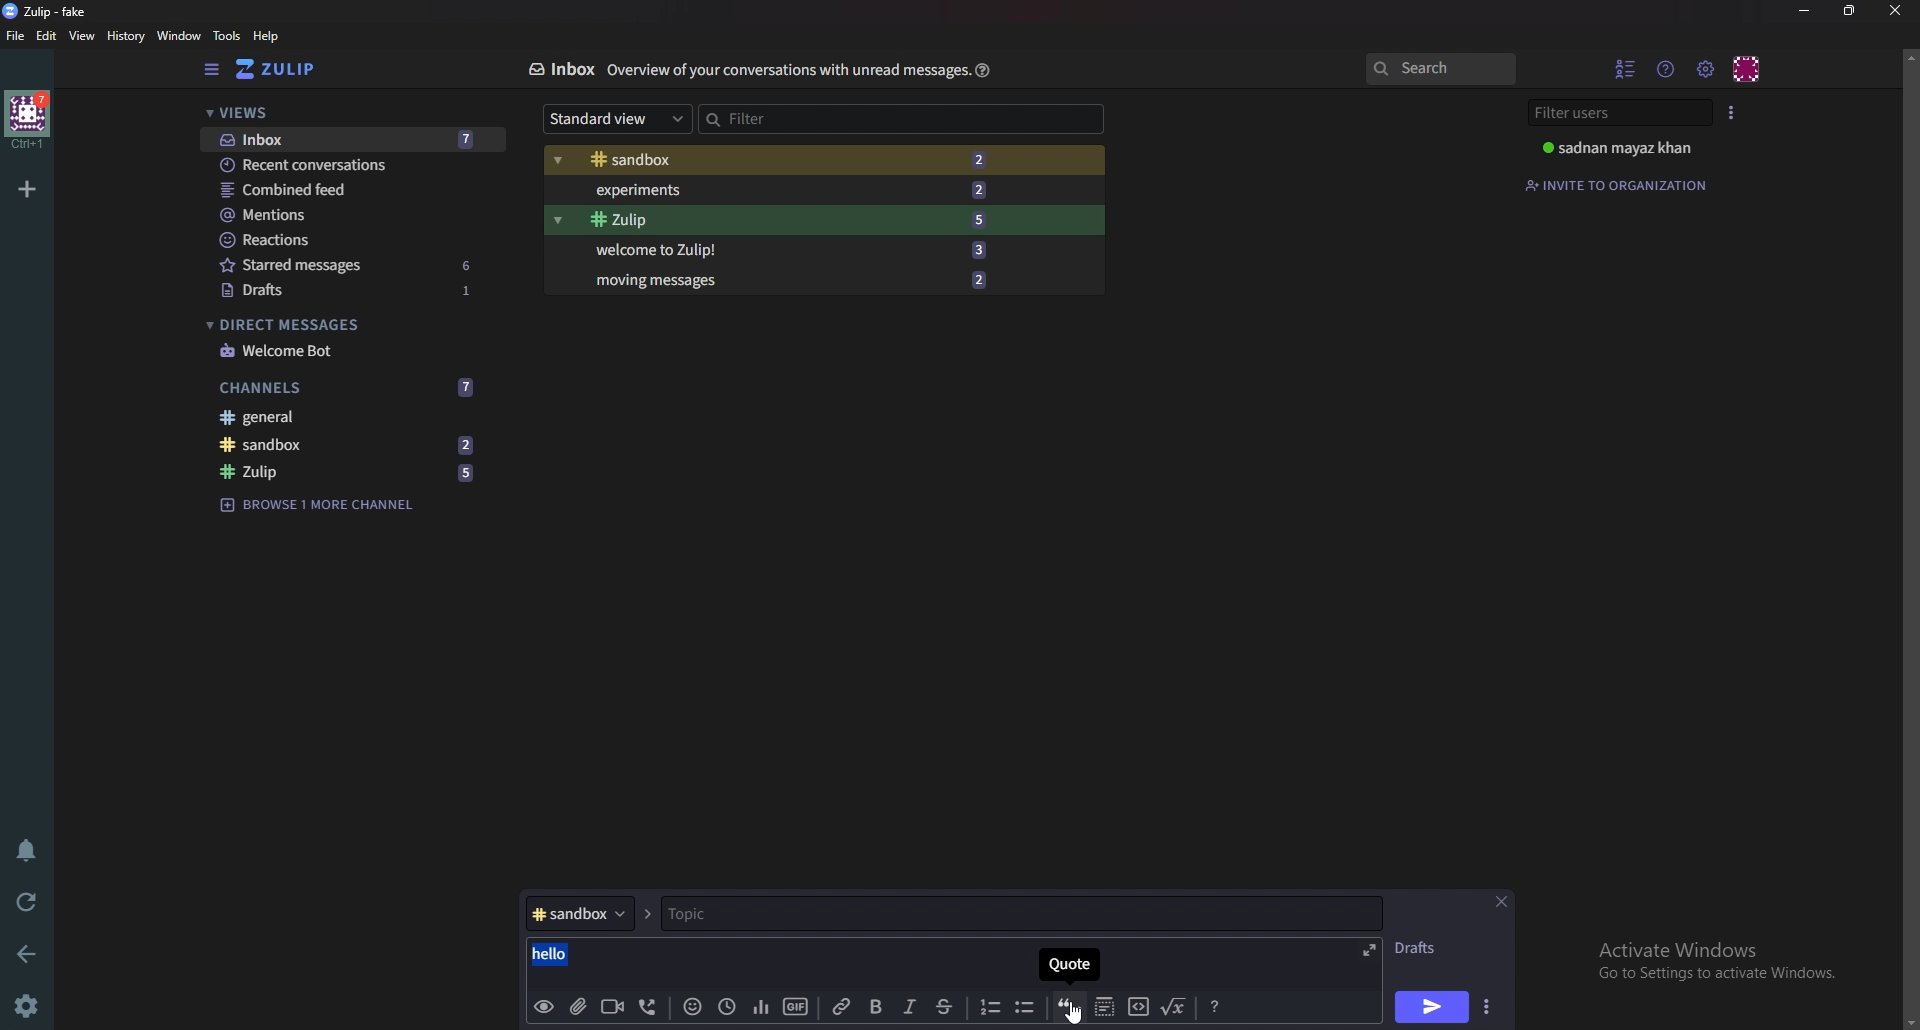 This screenshot has width=1920, height=1030. What do you see at coordinates (986, 188) in the screenshot?
I see `2` at bounding box center [986, 188].